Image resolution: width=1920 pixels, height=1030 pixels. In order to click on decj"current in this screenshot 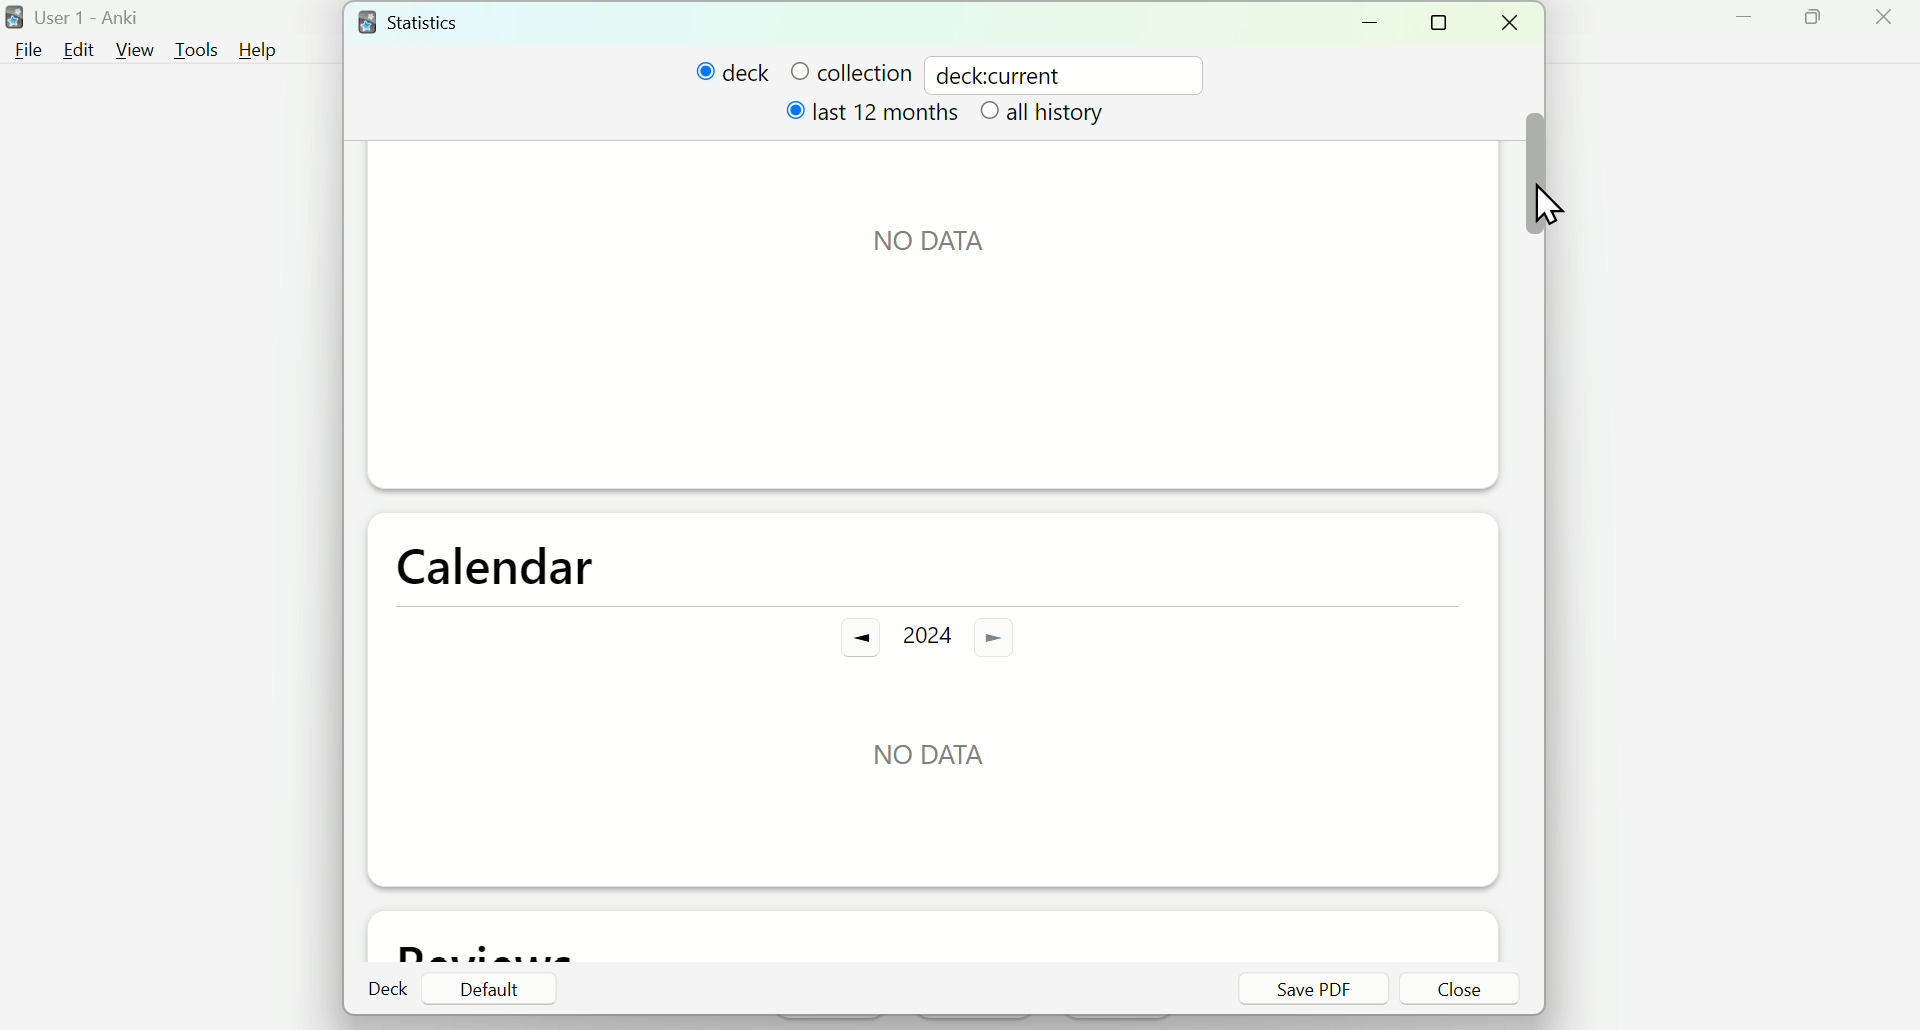, I will do `click(1008, 73)`.